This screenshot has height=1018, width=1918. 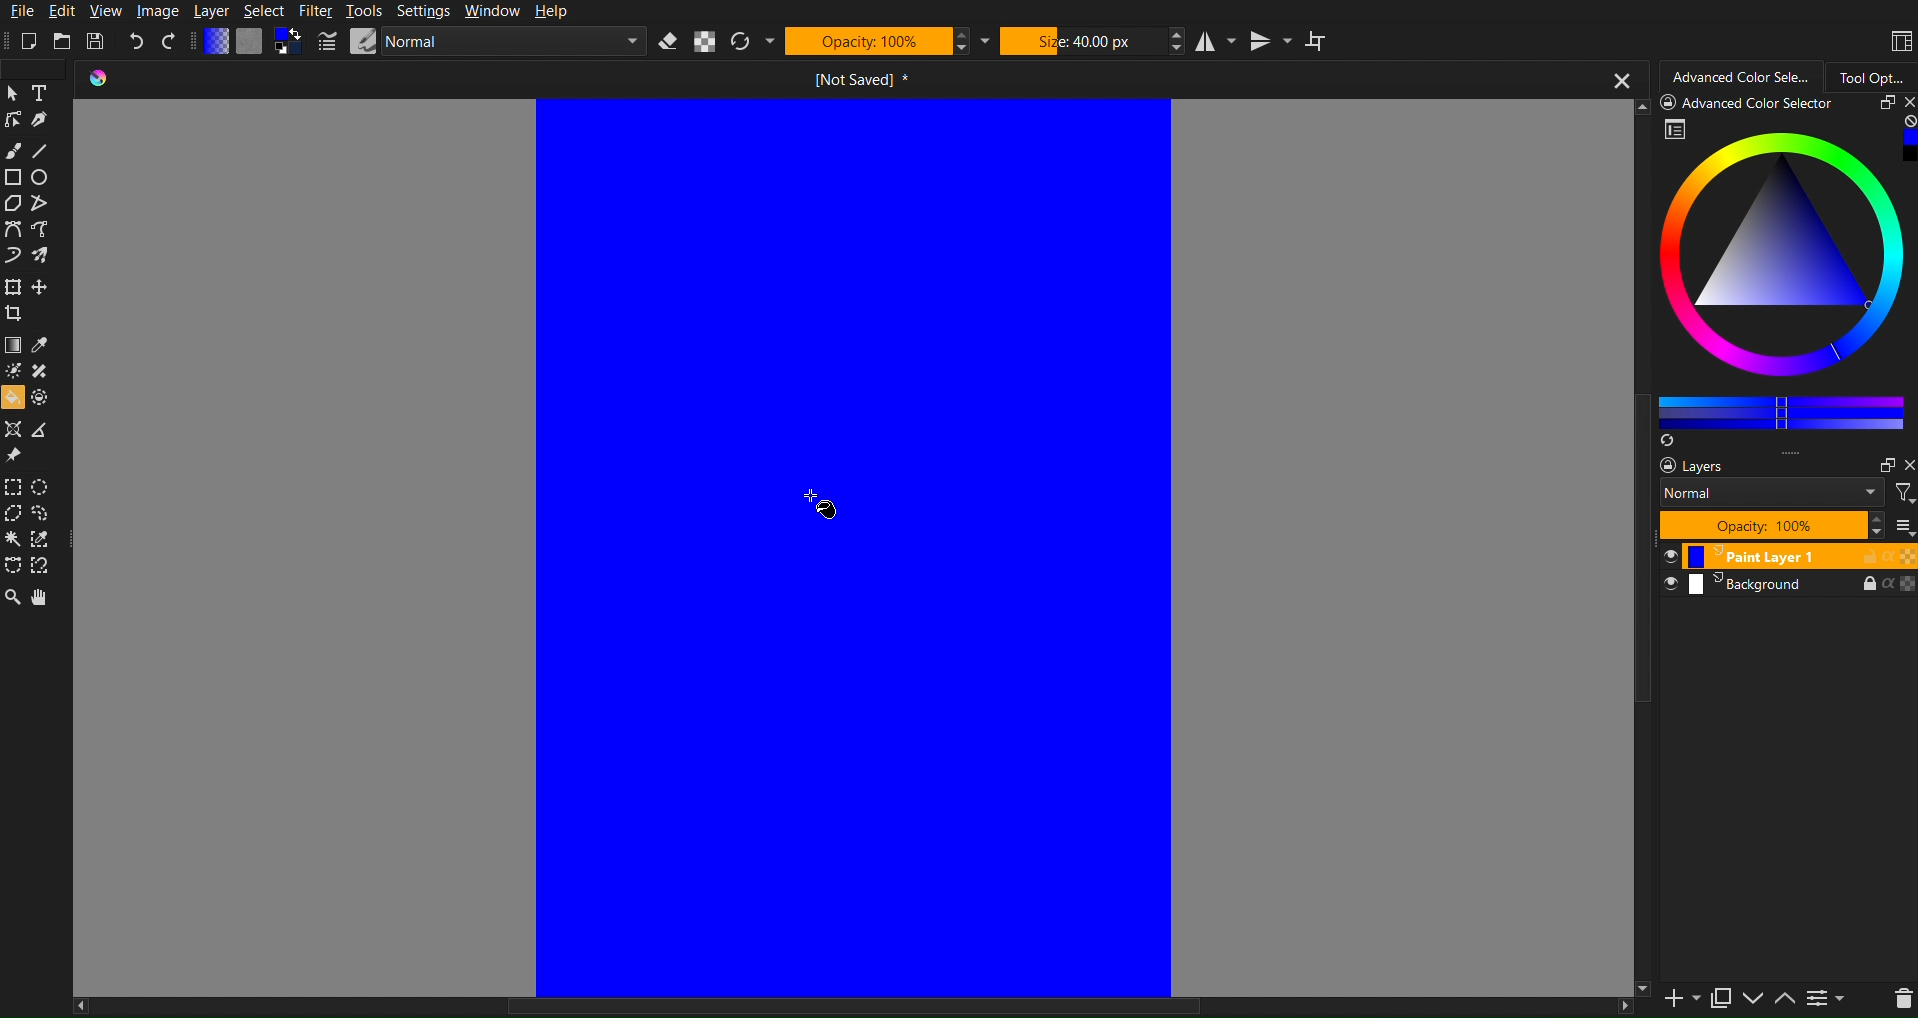 What do you see at coordinates (822, 502) in the screenshot?
I see `Cursor (Fill)` at bounding box center [822, 502].